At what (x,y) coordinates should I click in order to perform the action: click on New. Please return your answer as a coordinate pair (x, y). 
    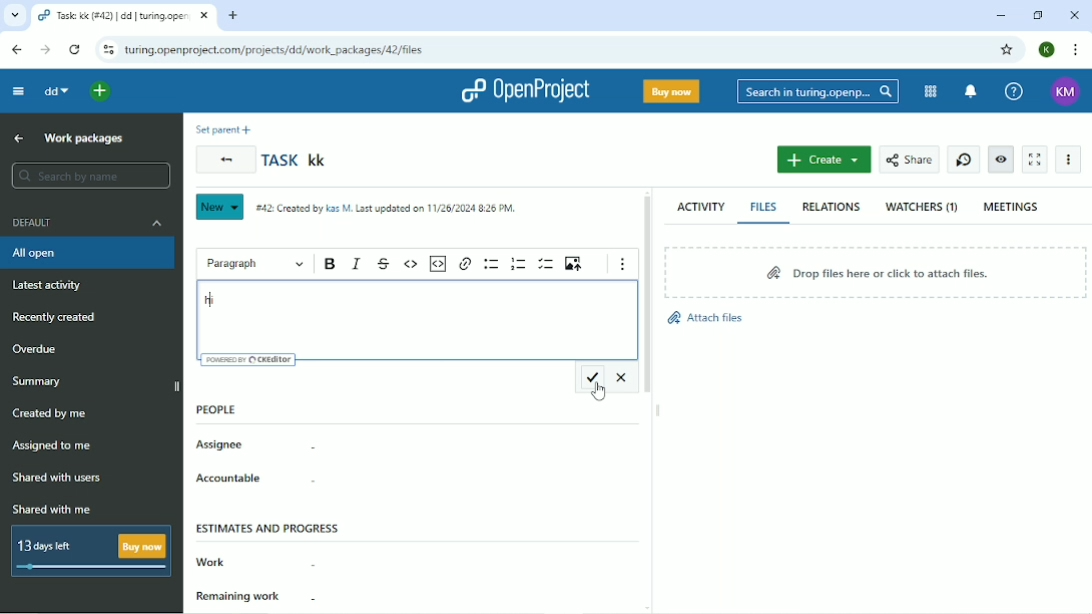
    Looking at the image, I should click on (219, 207).